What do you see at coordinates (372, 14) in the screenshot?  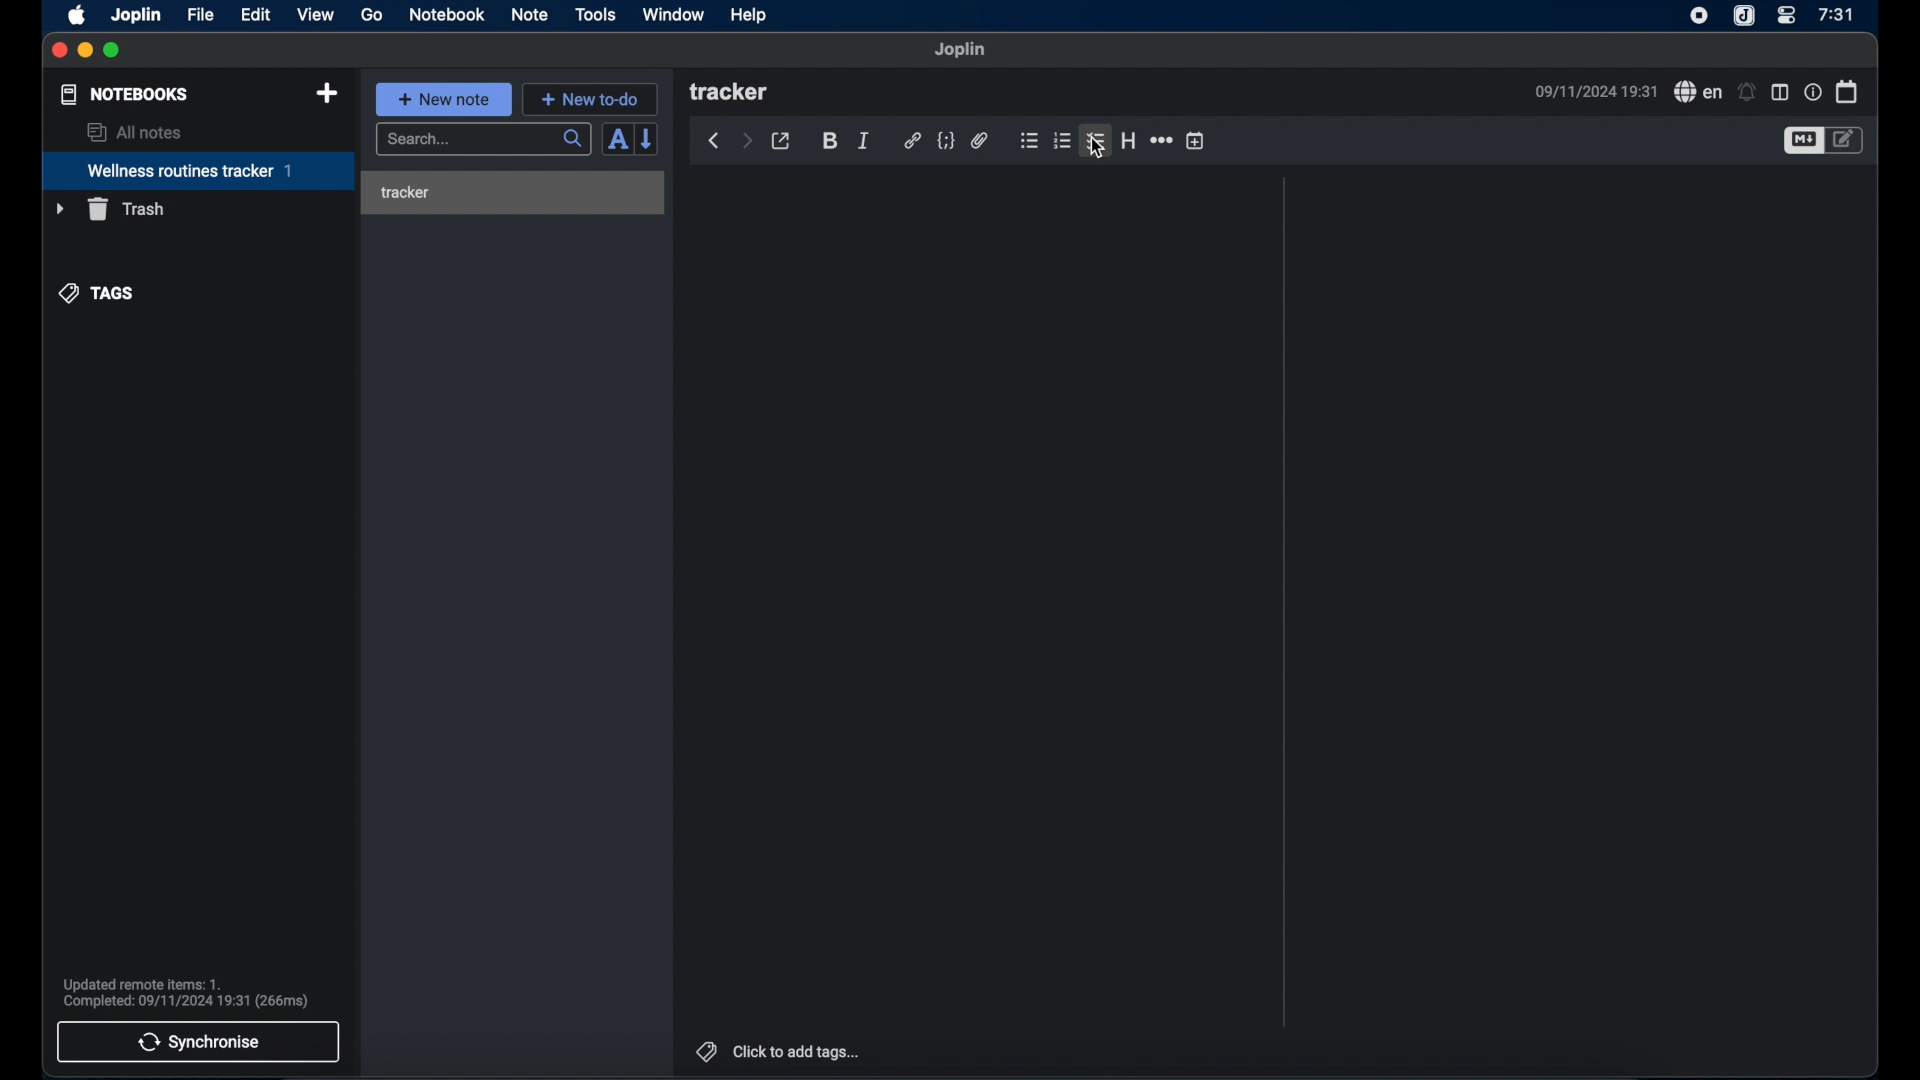 I see `go` at bounding box center [372, 14].